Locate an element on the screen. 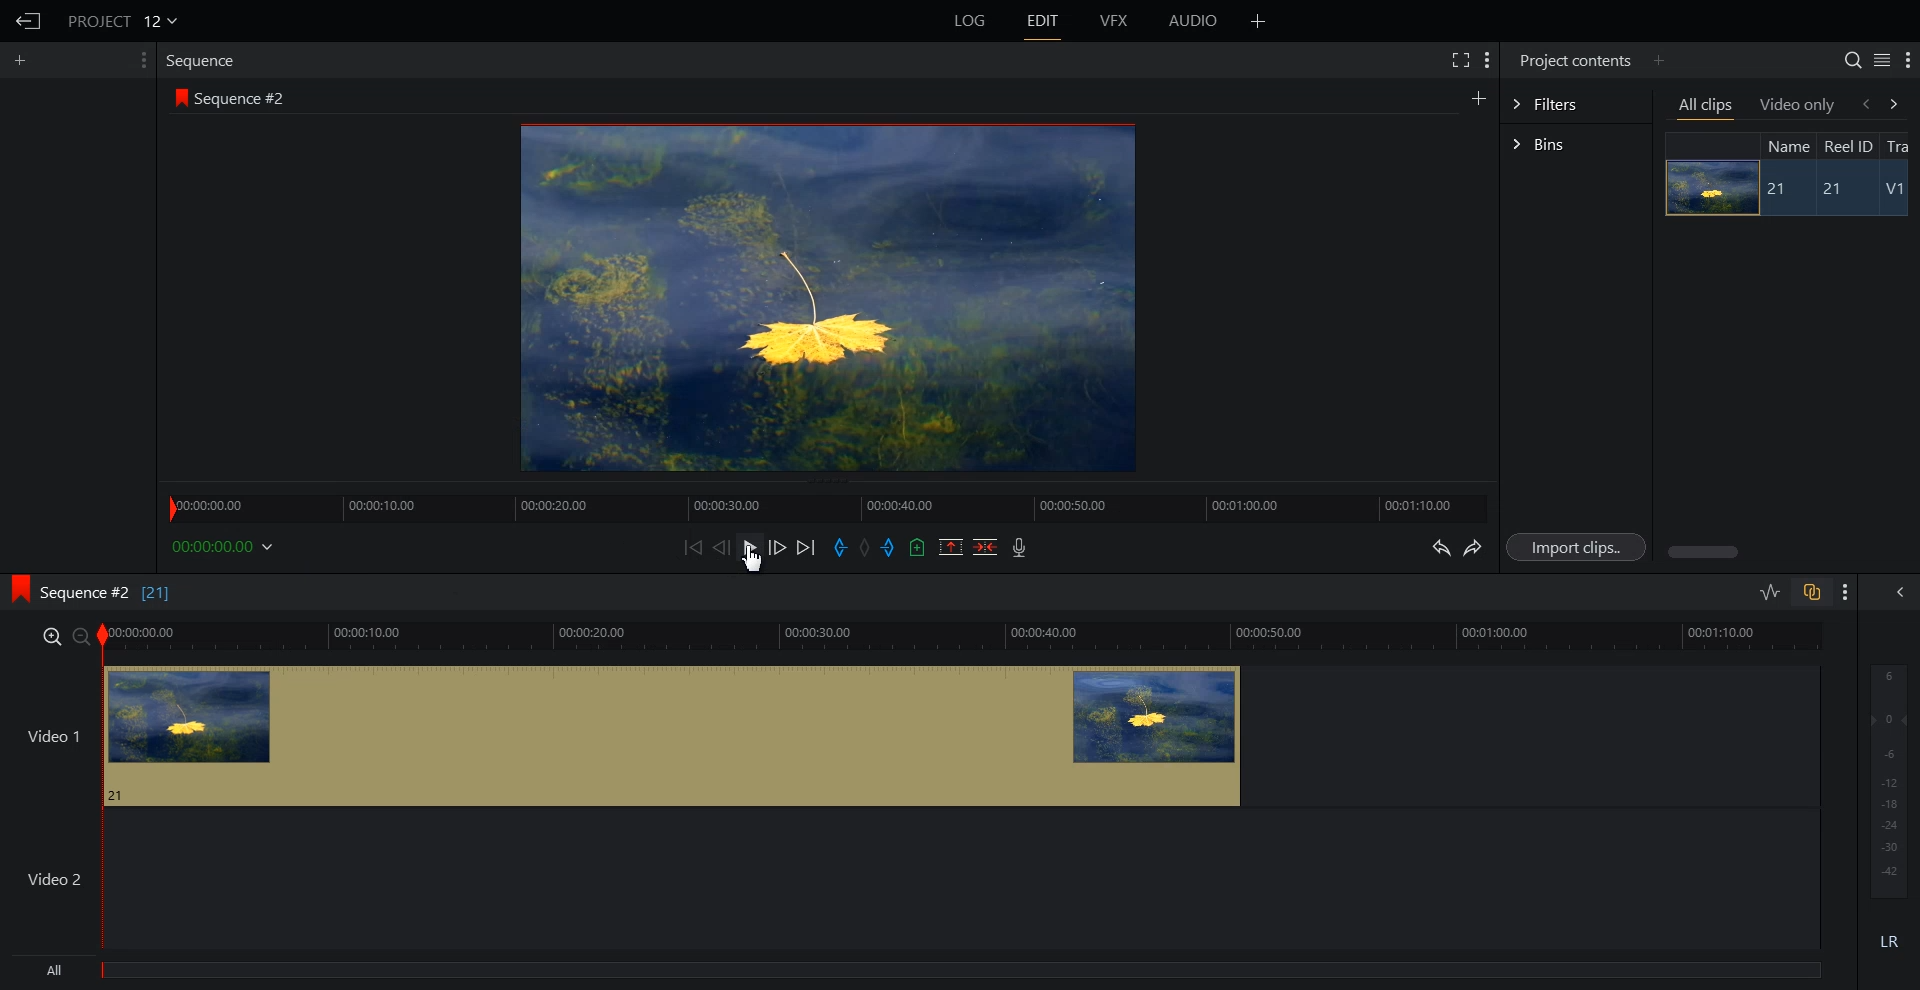 This screenshot has height=990, width=1920. 21 is located at coordinates (1841, 190).